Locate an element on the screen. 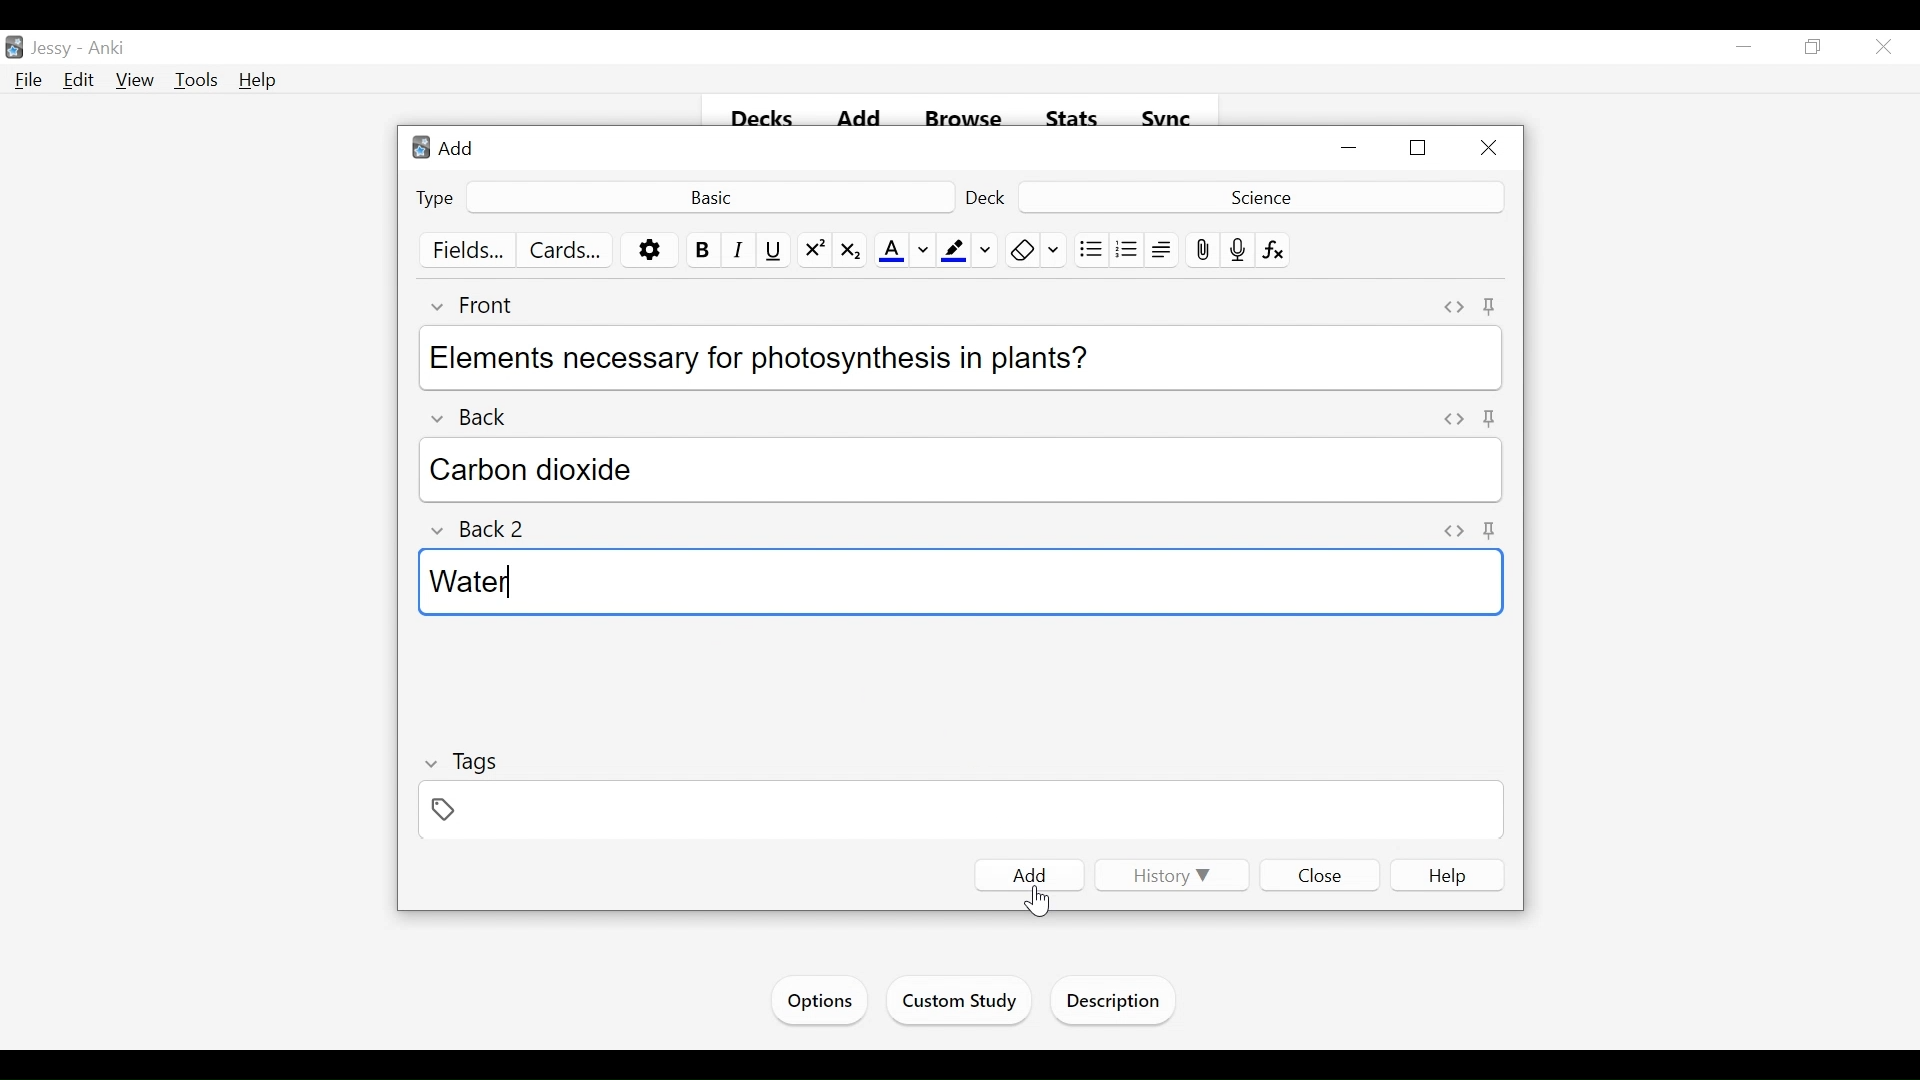 The image size is (1920, 1080). Toggle HTML Editor is located at coordinates (1454, 307).